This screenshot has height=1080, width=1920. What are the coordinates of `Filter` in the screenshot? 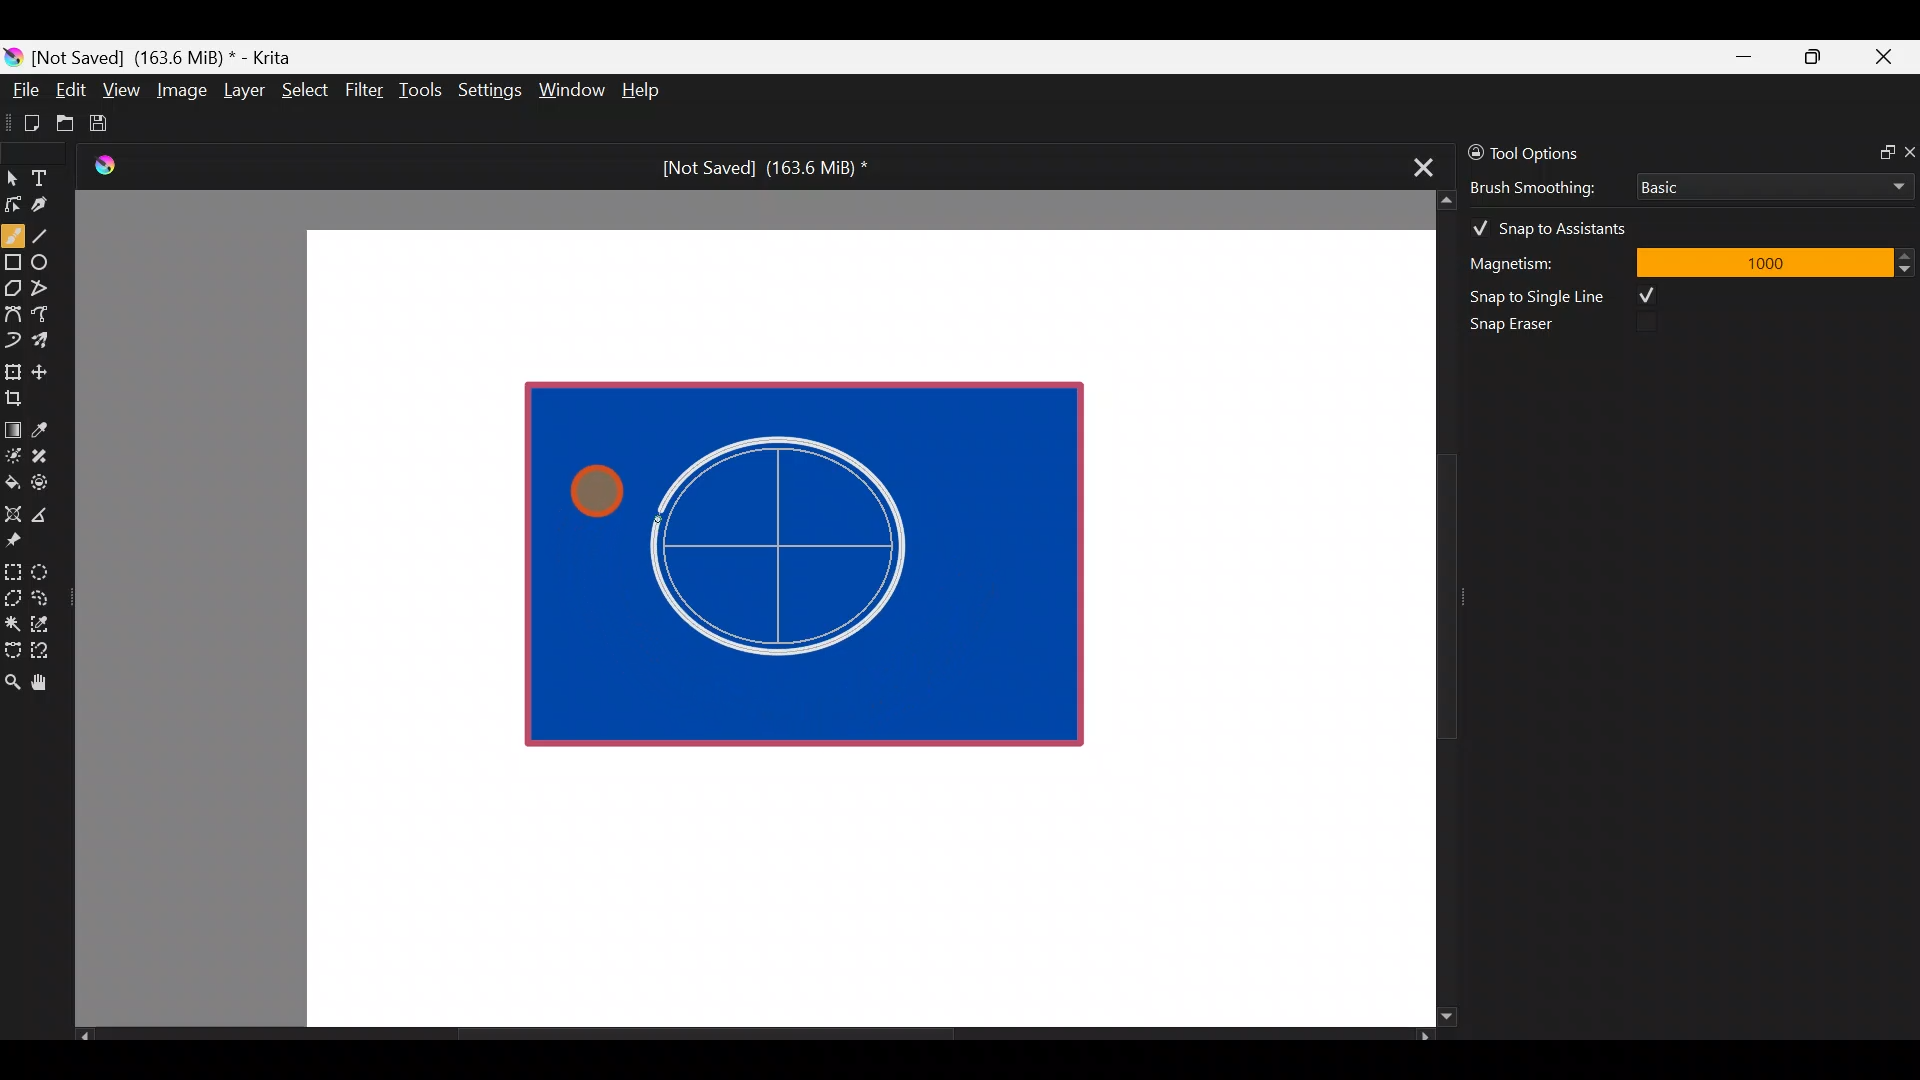 It's located at (365, 89).